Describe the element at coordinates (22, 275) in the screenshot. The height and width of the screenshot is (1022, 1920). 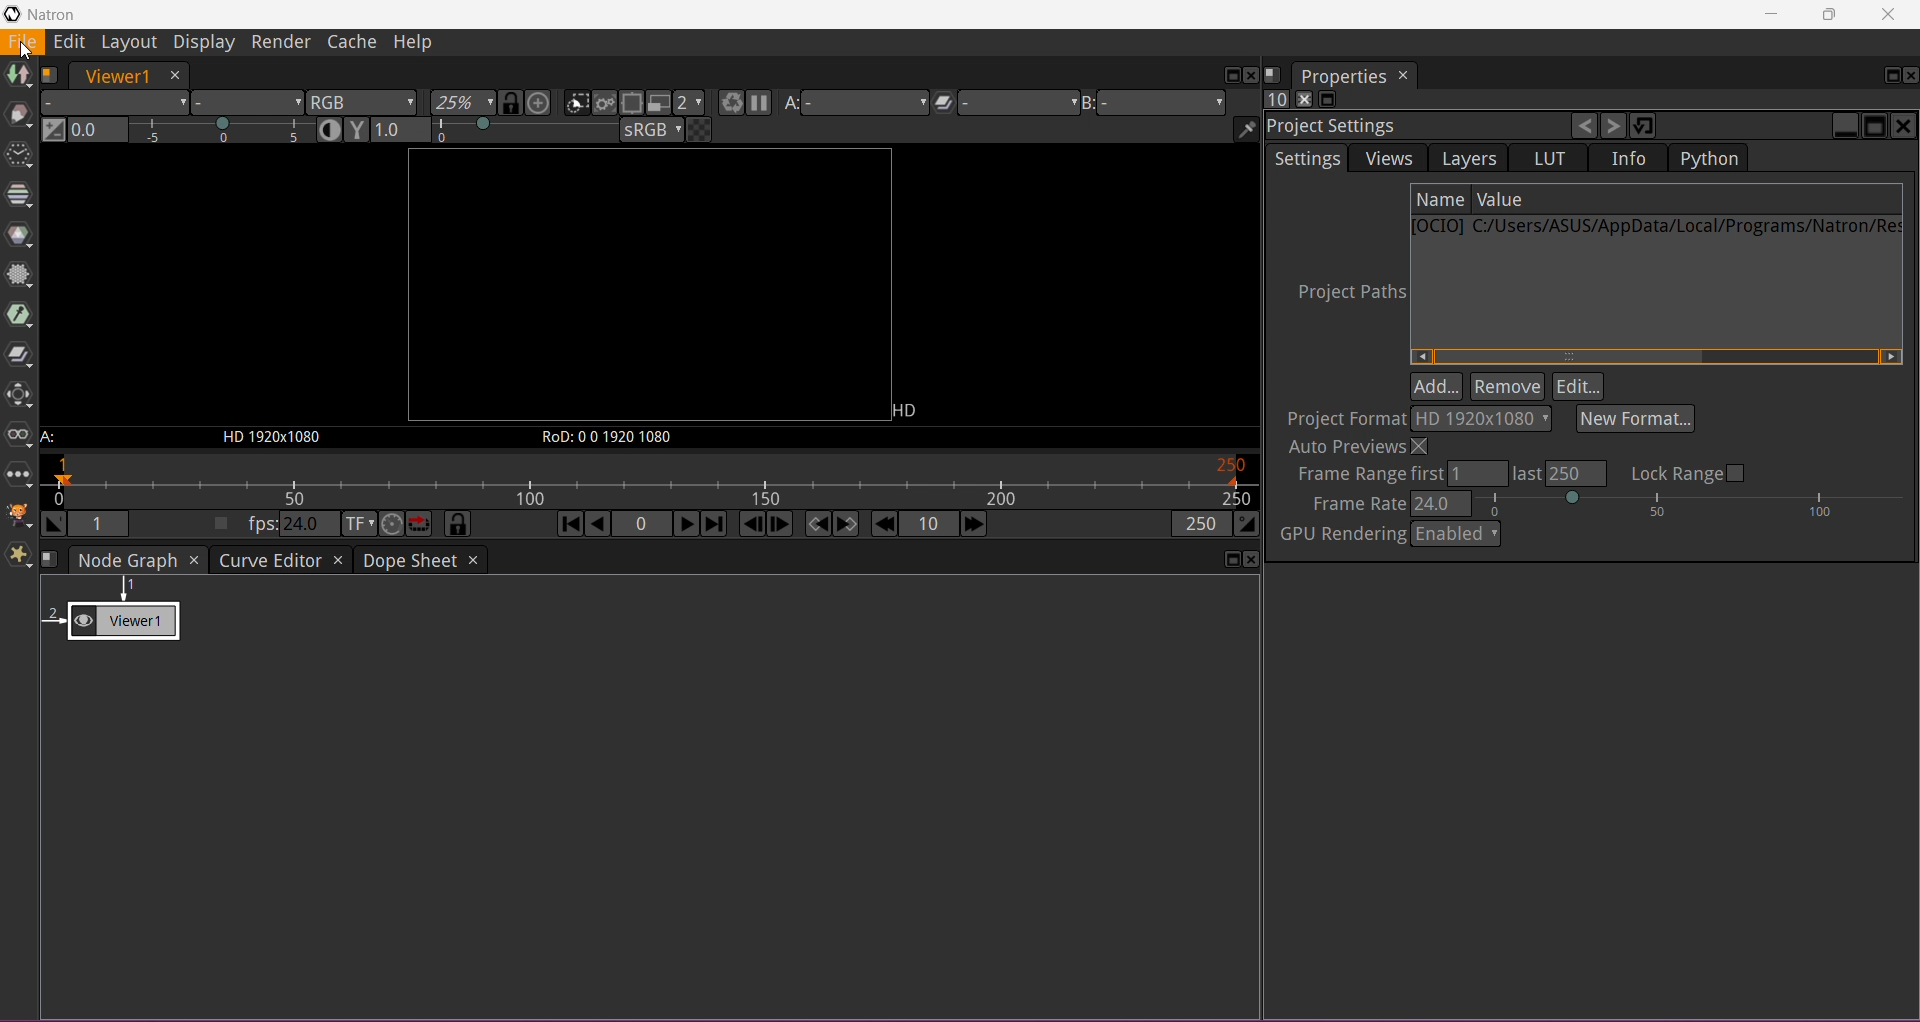
I see `Filter` at that location.